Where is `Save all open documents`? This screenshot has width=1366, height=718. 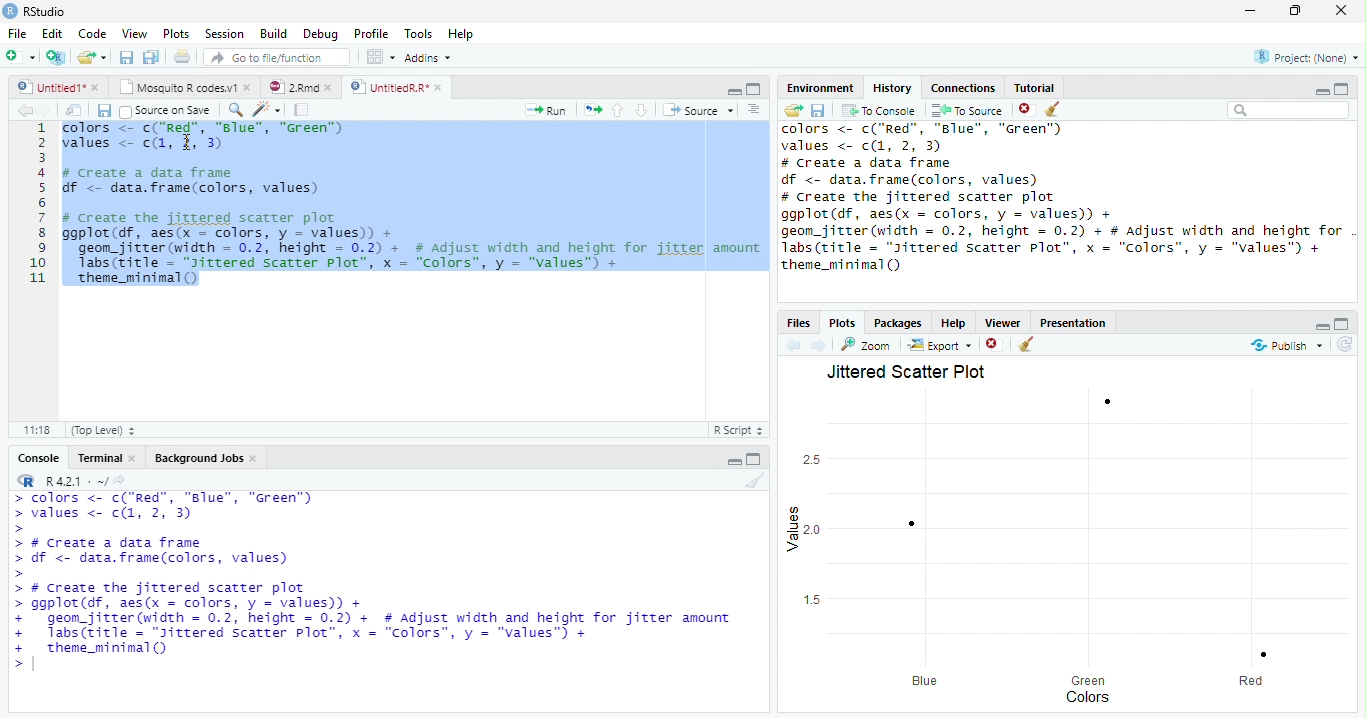
Save all open documents is located at coordinates (152, 57).